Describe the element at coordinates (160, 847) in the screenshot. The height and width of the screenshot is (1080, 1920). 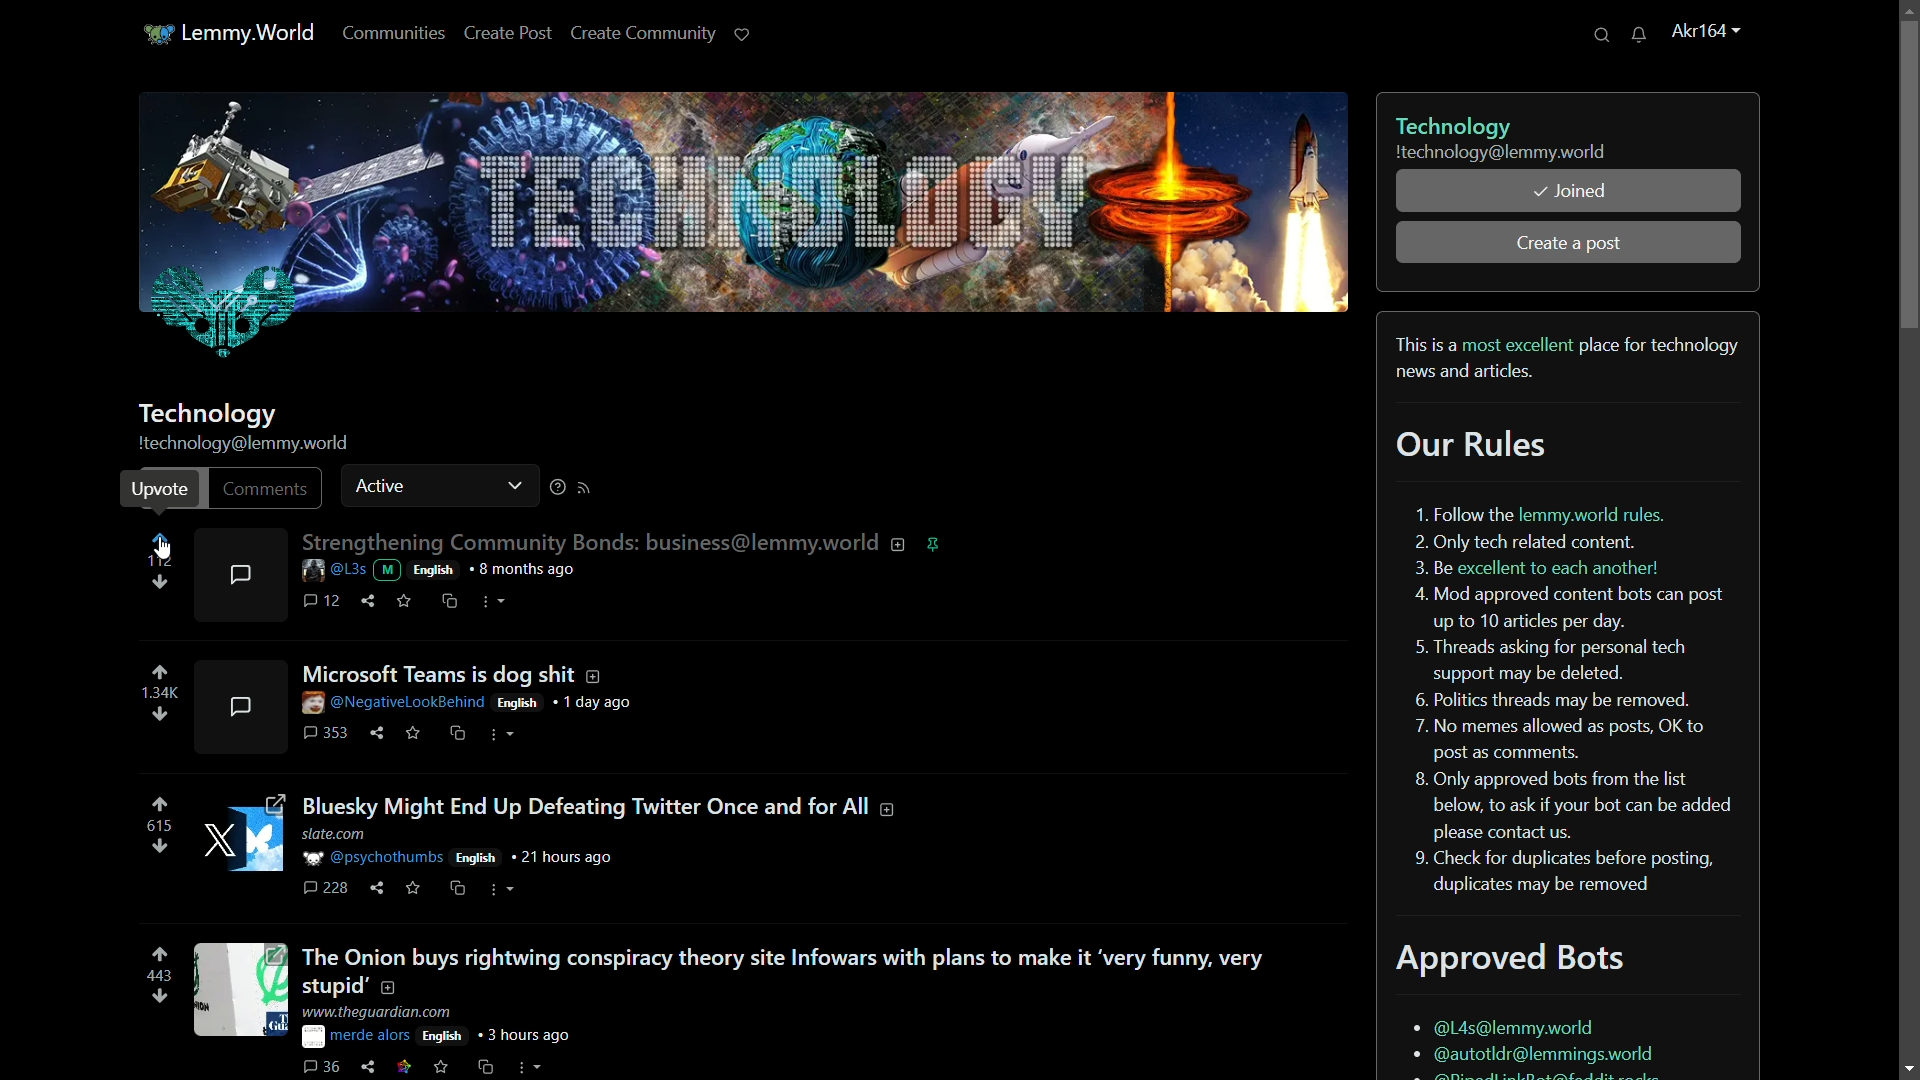
I see `downvote` at that location.